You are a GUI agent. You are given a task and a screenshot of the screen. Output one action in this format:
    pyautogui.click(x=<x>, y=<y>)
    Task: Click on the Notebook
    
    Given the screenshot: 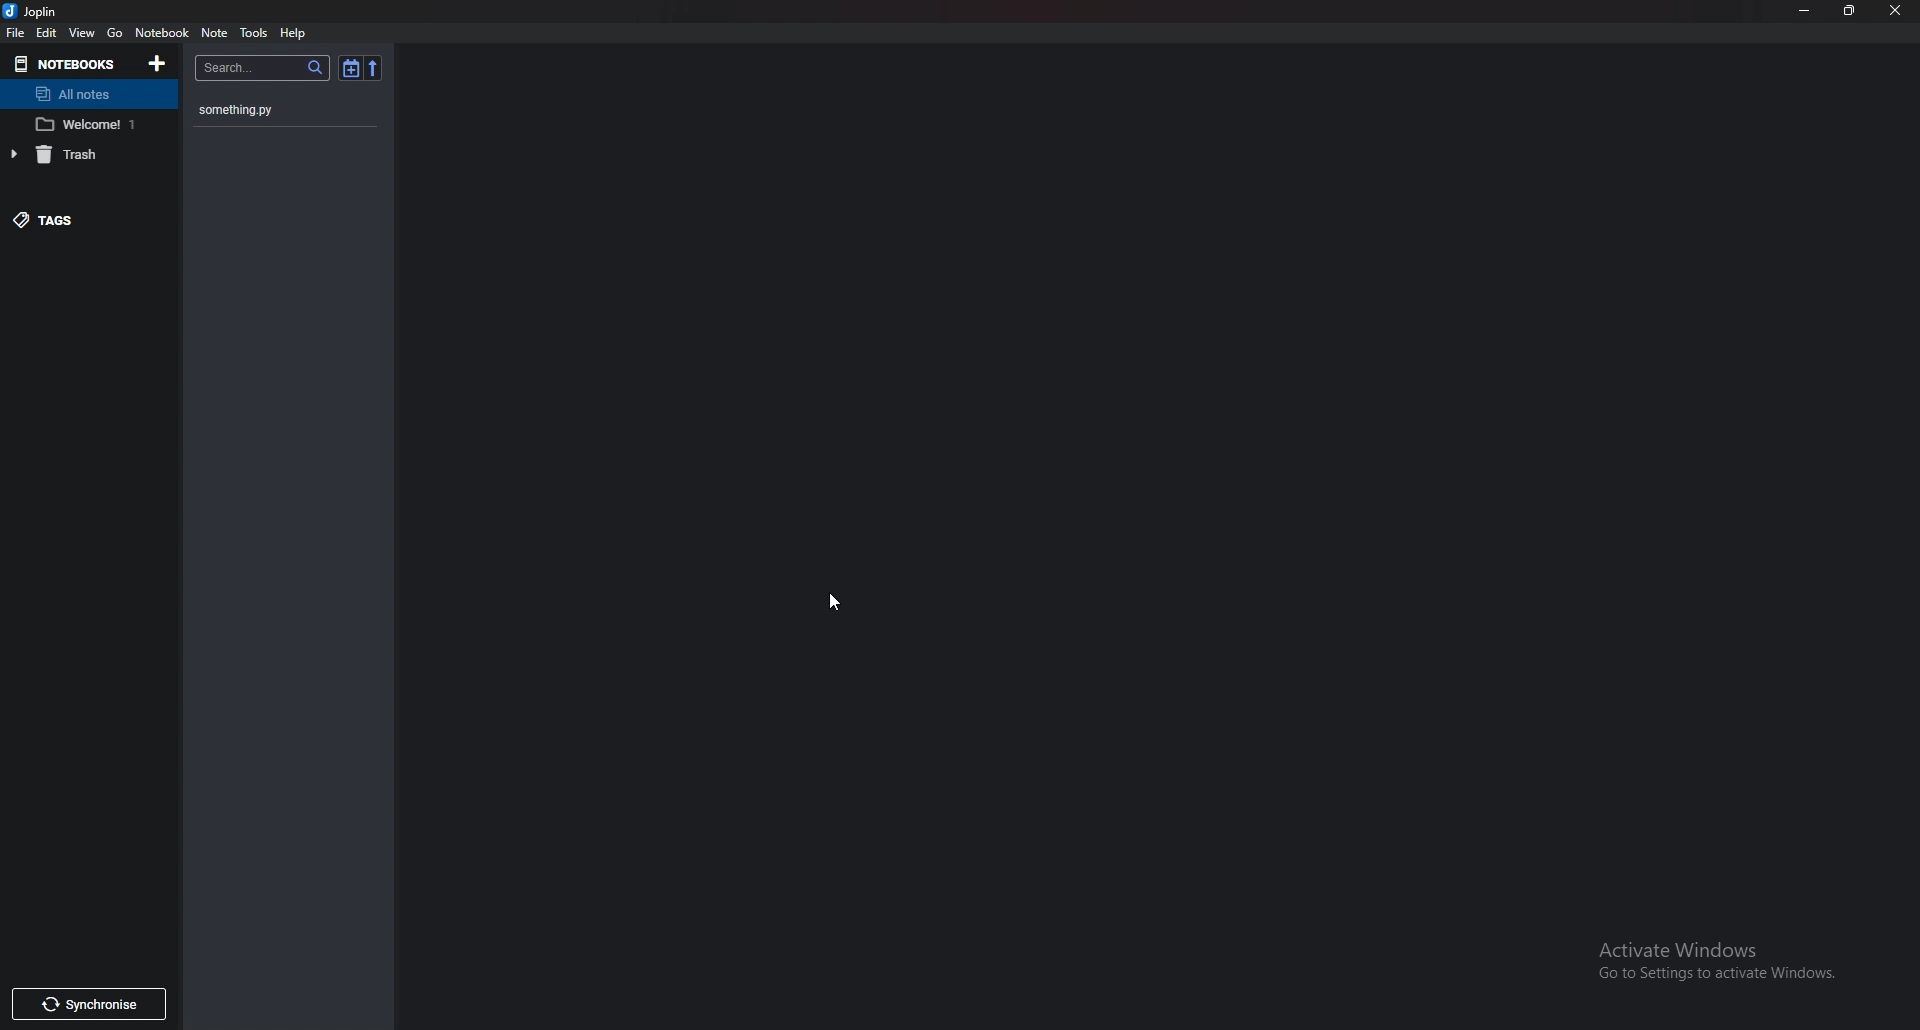 What is the action you would take?
    pyautogui.click(x=161, y=32)
    